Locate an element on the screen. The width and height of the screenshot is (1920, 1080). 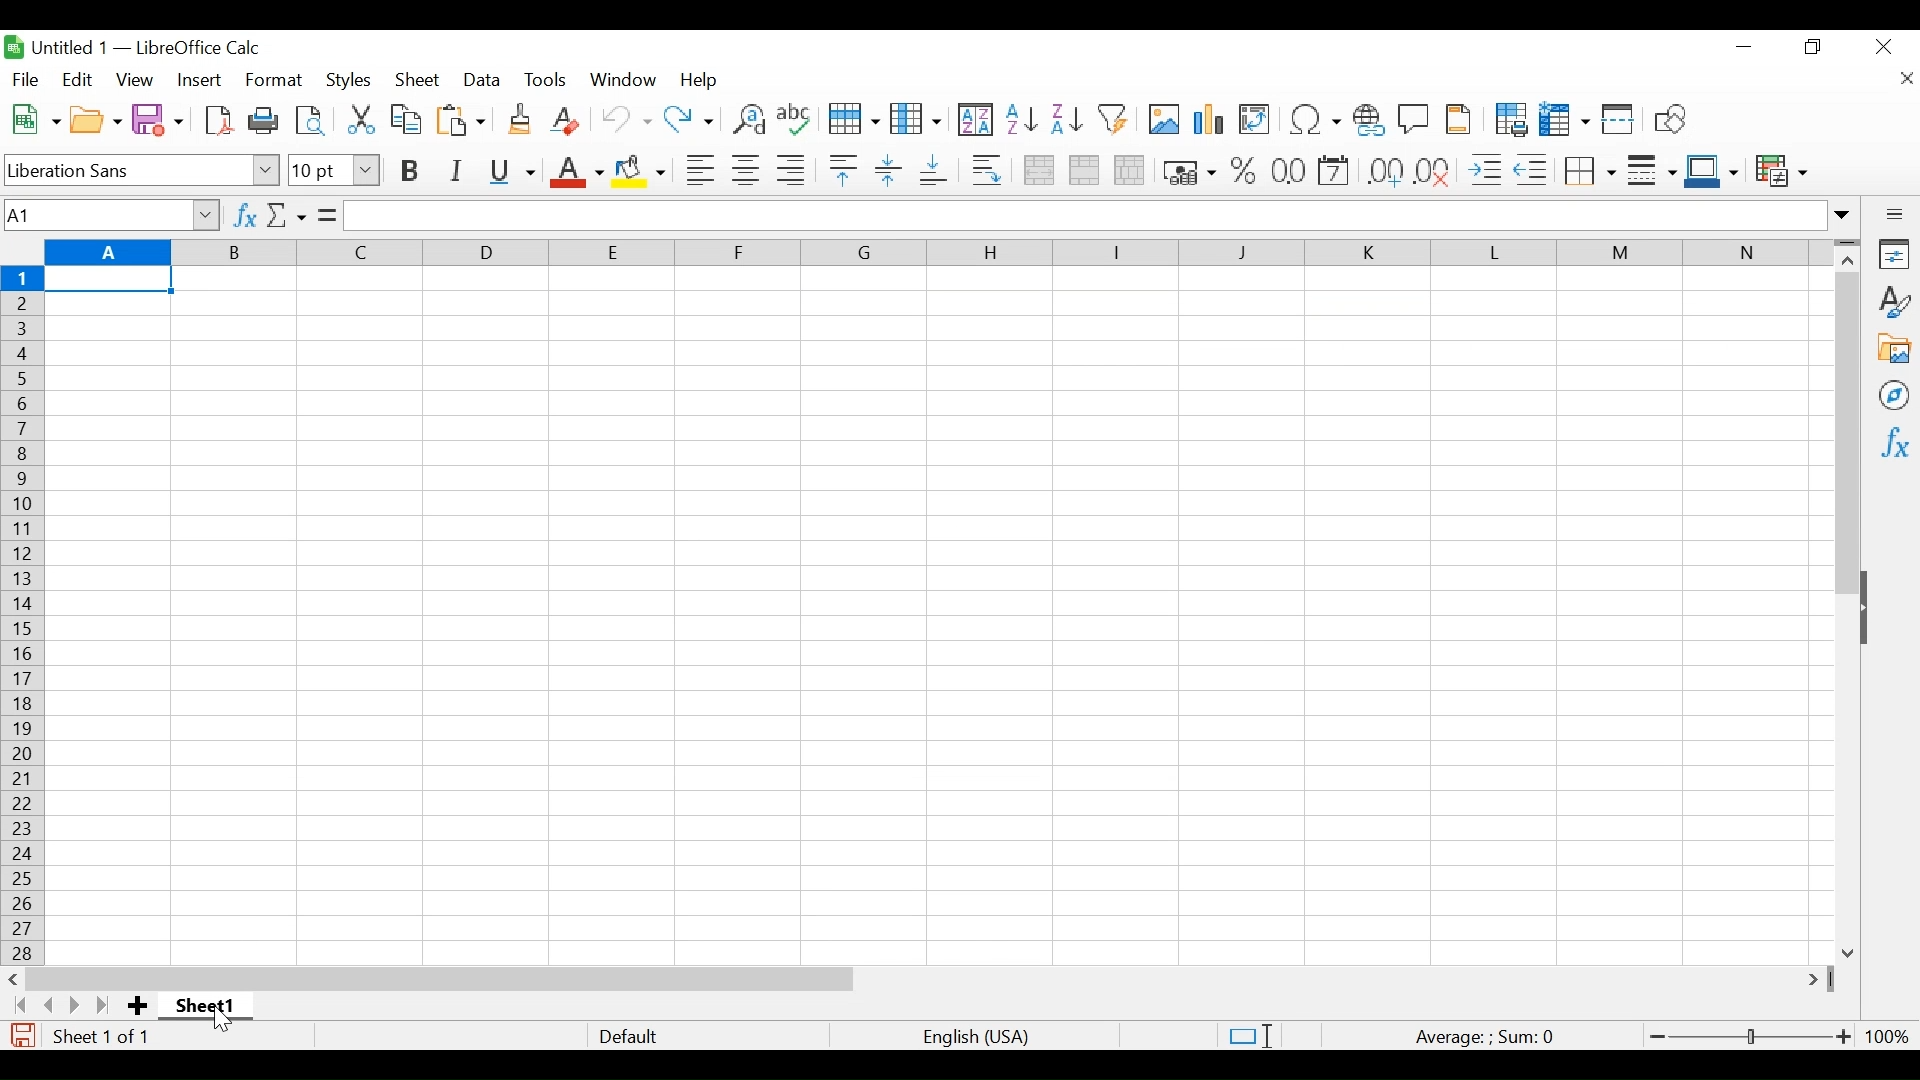
Italics is located at coordinates (454, 171).